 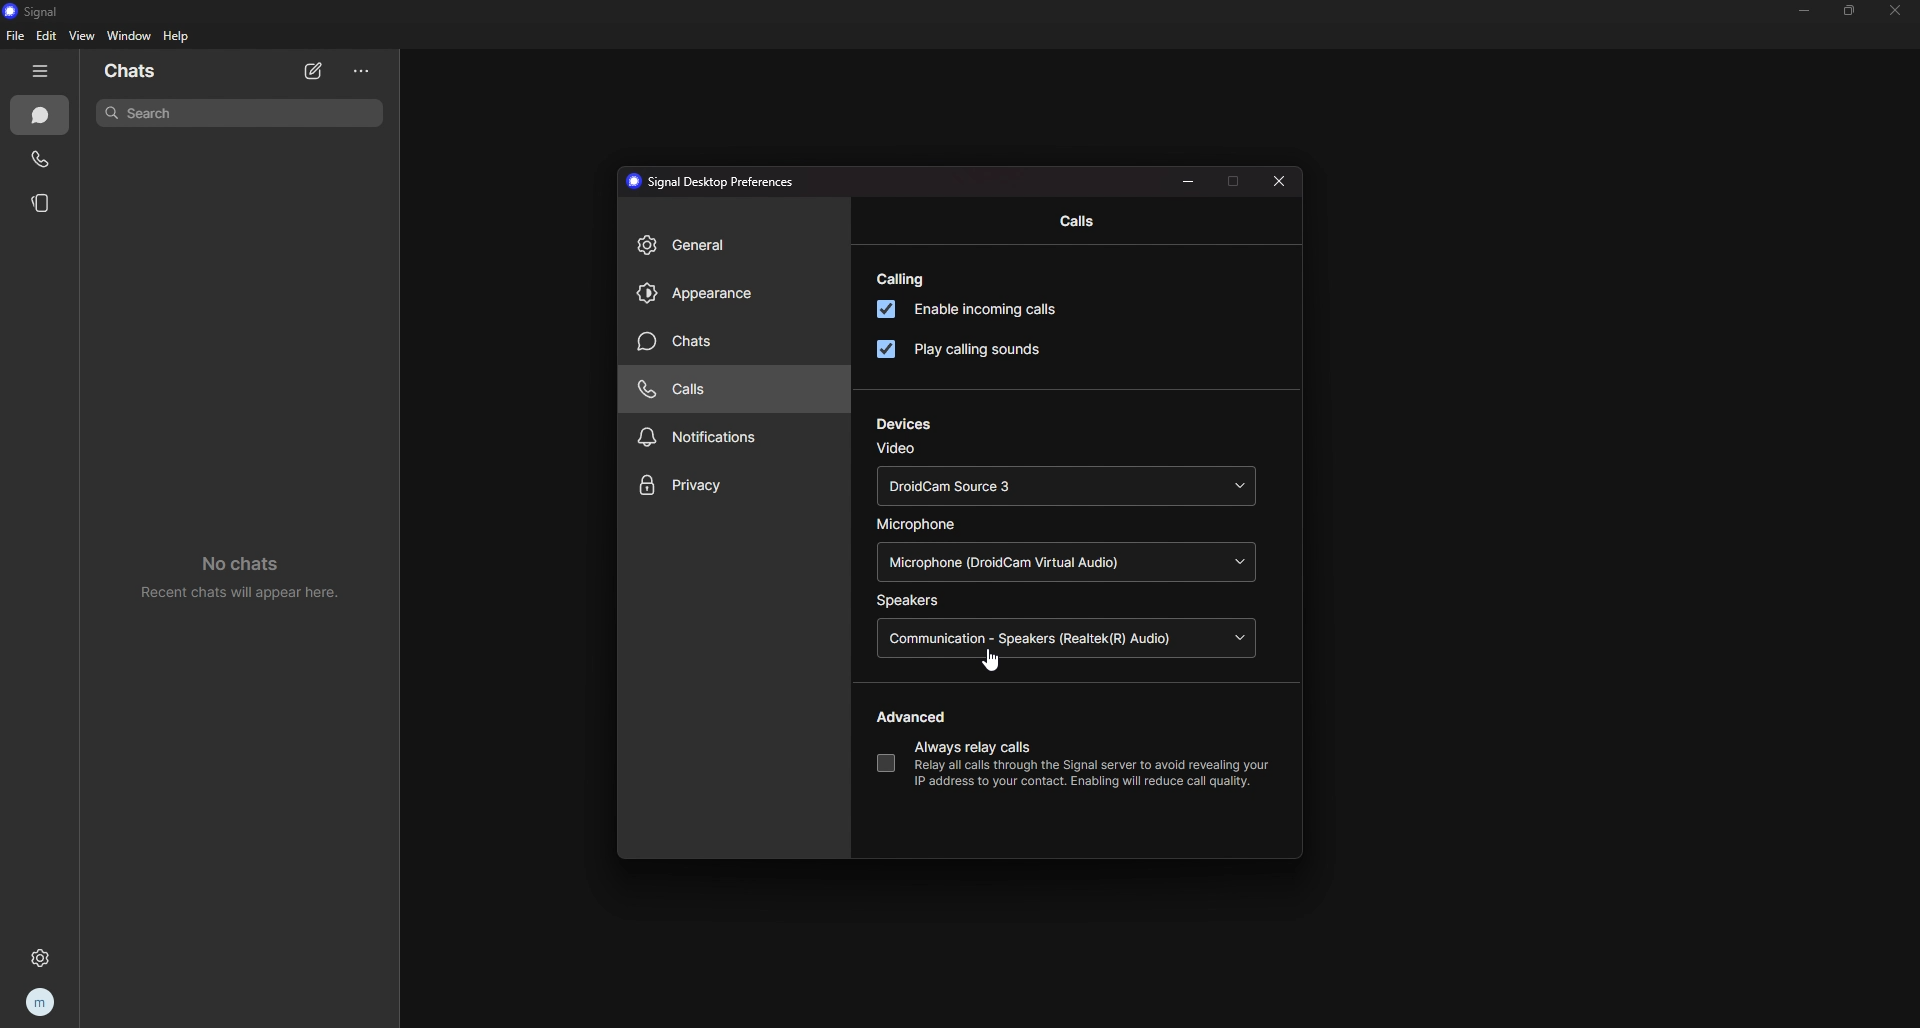 What do you see at coordinates (729, 245) in the screenshot?
I see `general` at bounding box center [729, 245].